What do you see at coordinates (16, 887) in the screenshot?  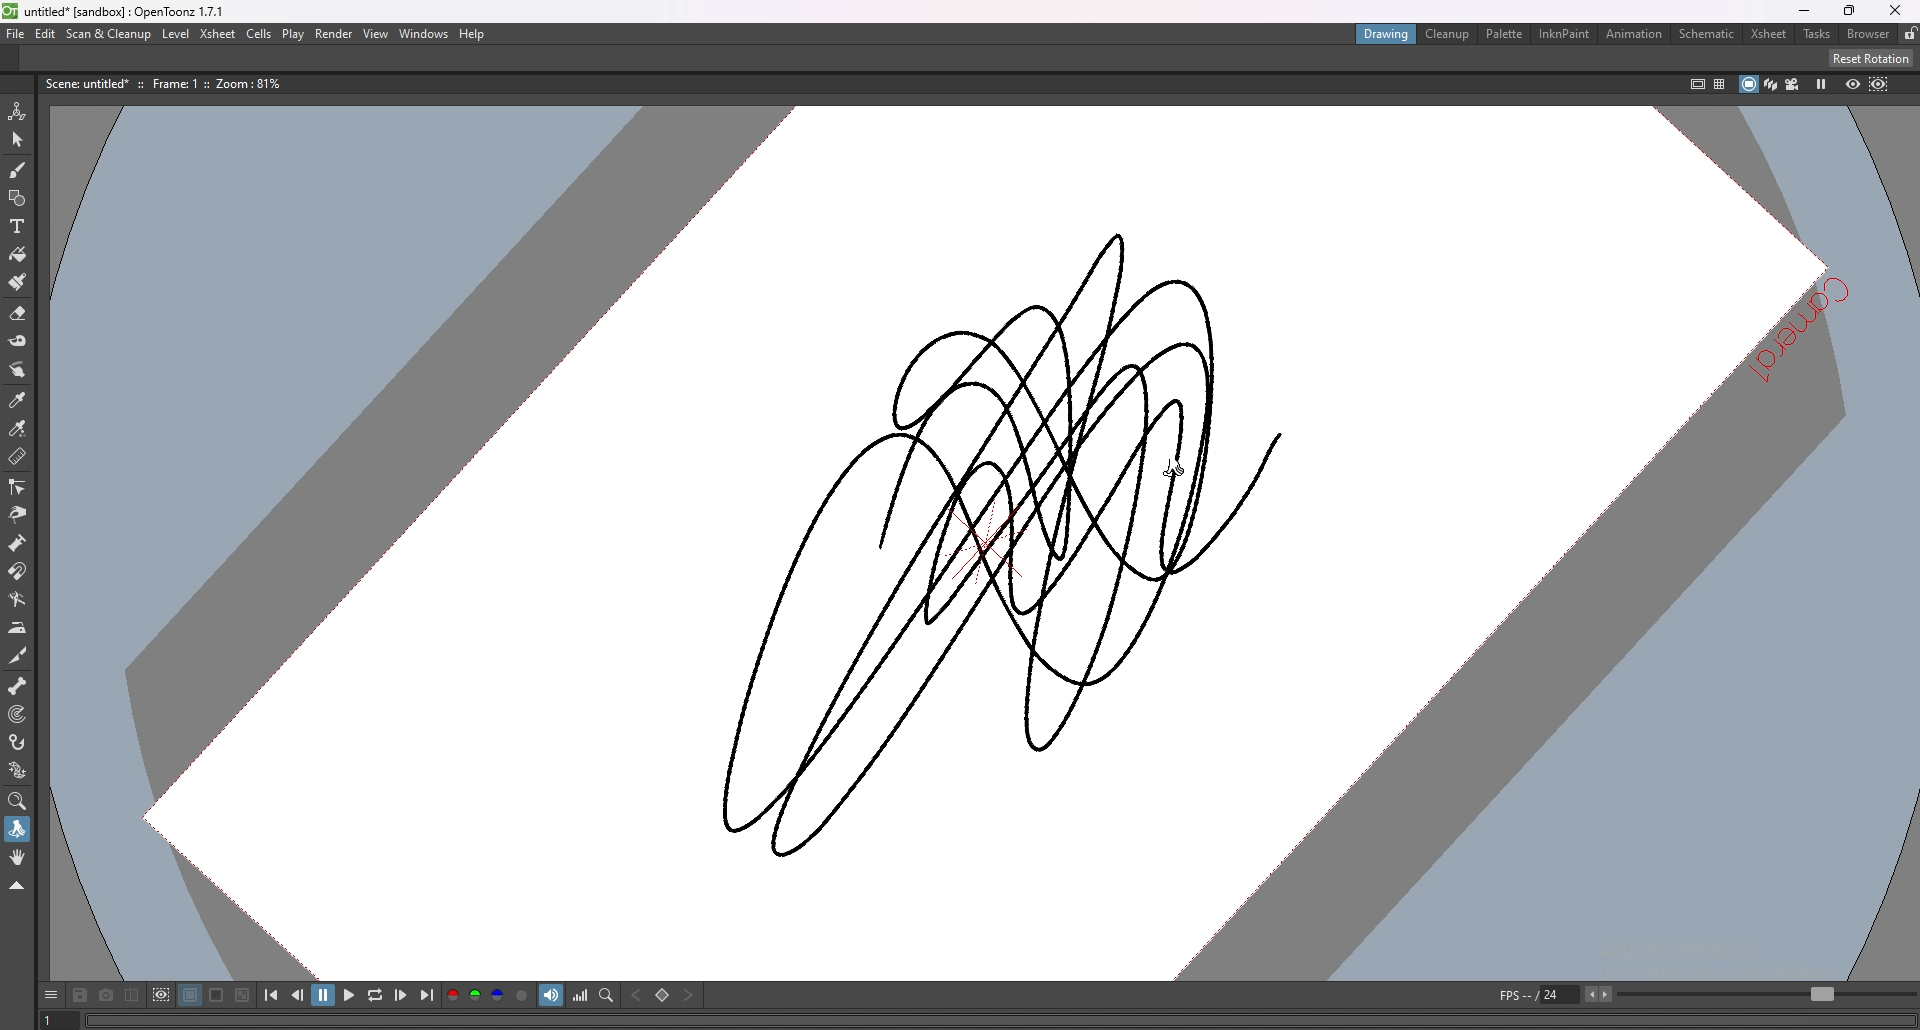 I see `collapse` at bounding box center [16, 887].